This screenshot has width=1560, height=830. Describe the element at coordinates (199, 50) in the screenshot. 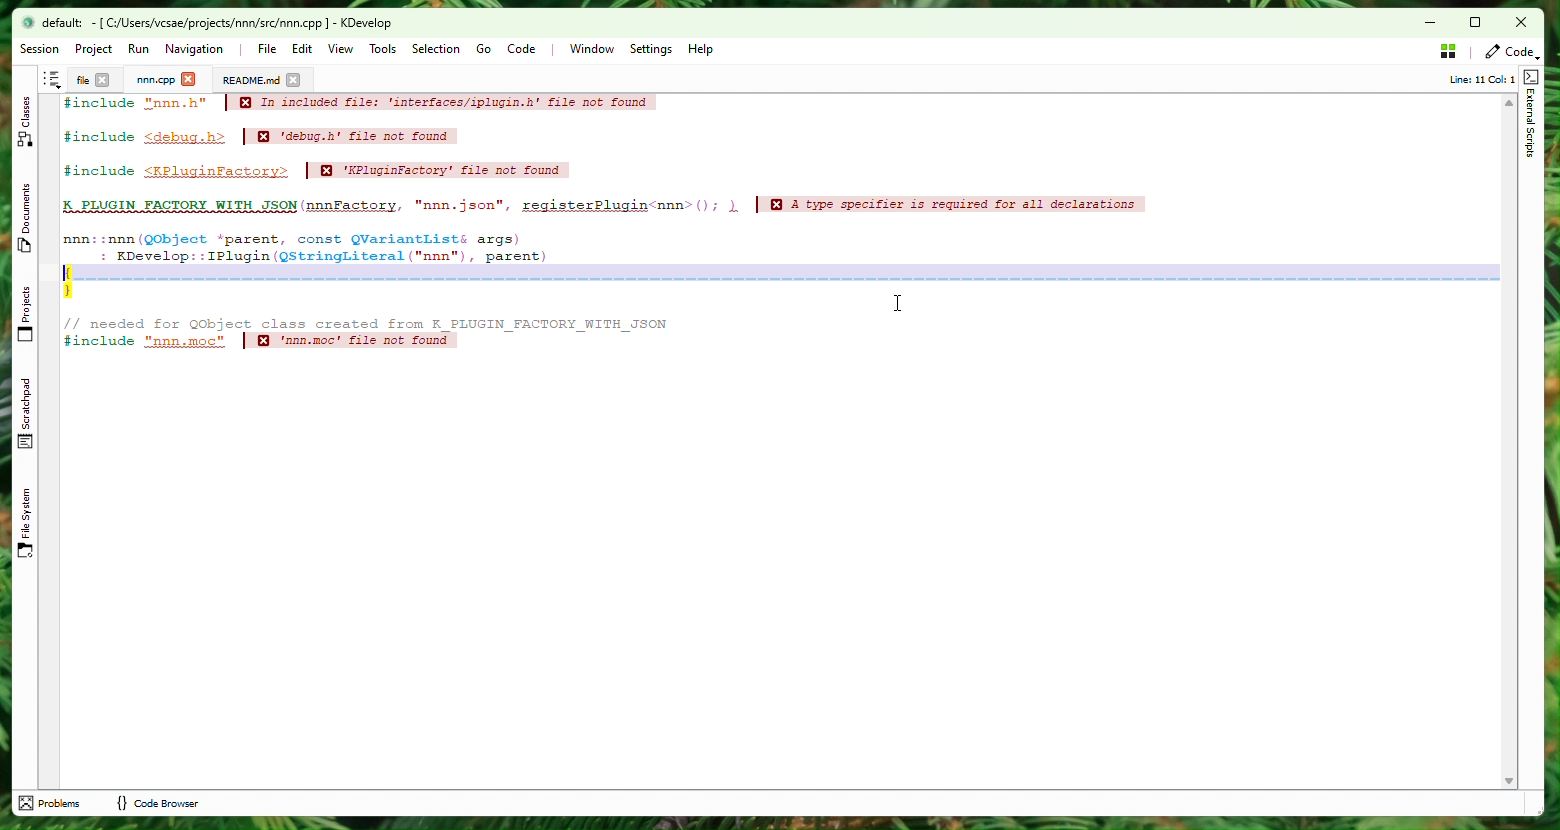

I see `Navigation` at that location.